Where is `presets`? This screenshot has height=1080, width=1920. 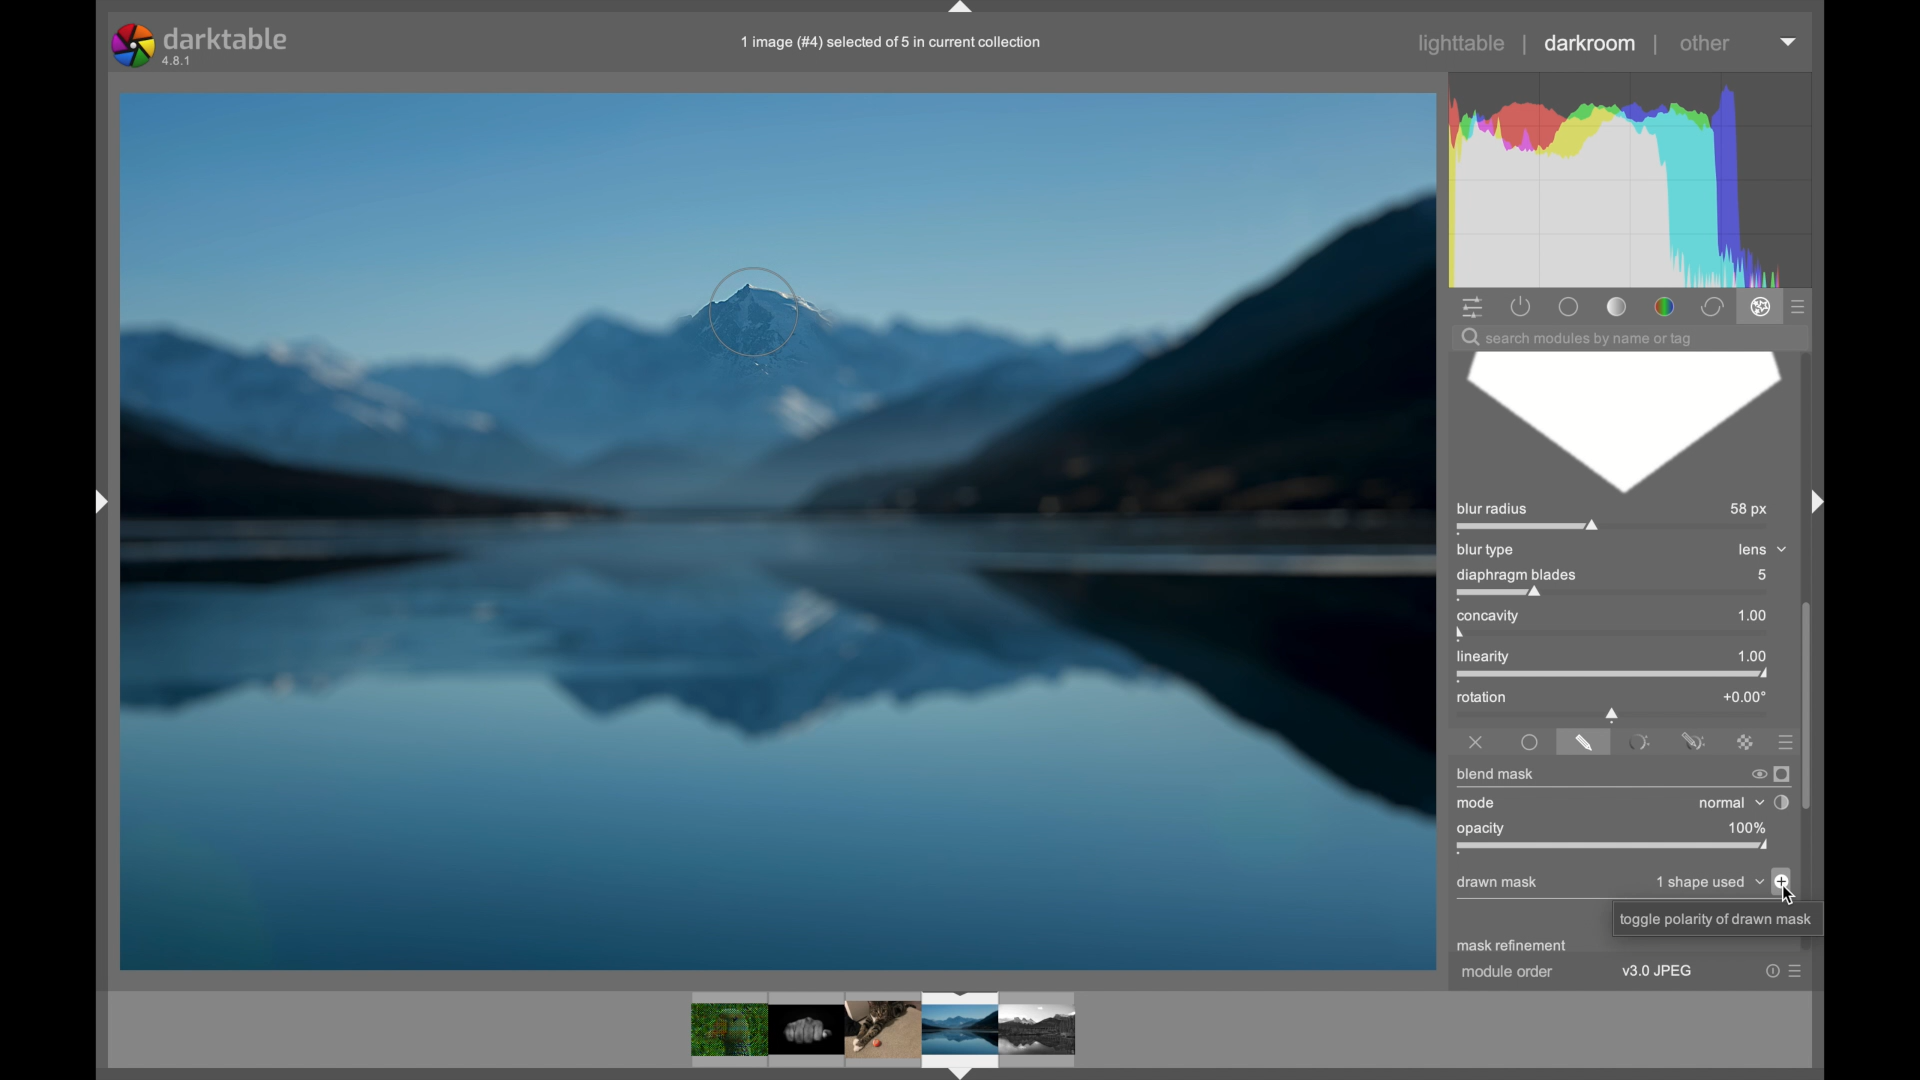 presets is located at coordinates (1800, 306).